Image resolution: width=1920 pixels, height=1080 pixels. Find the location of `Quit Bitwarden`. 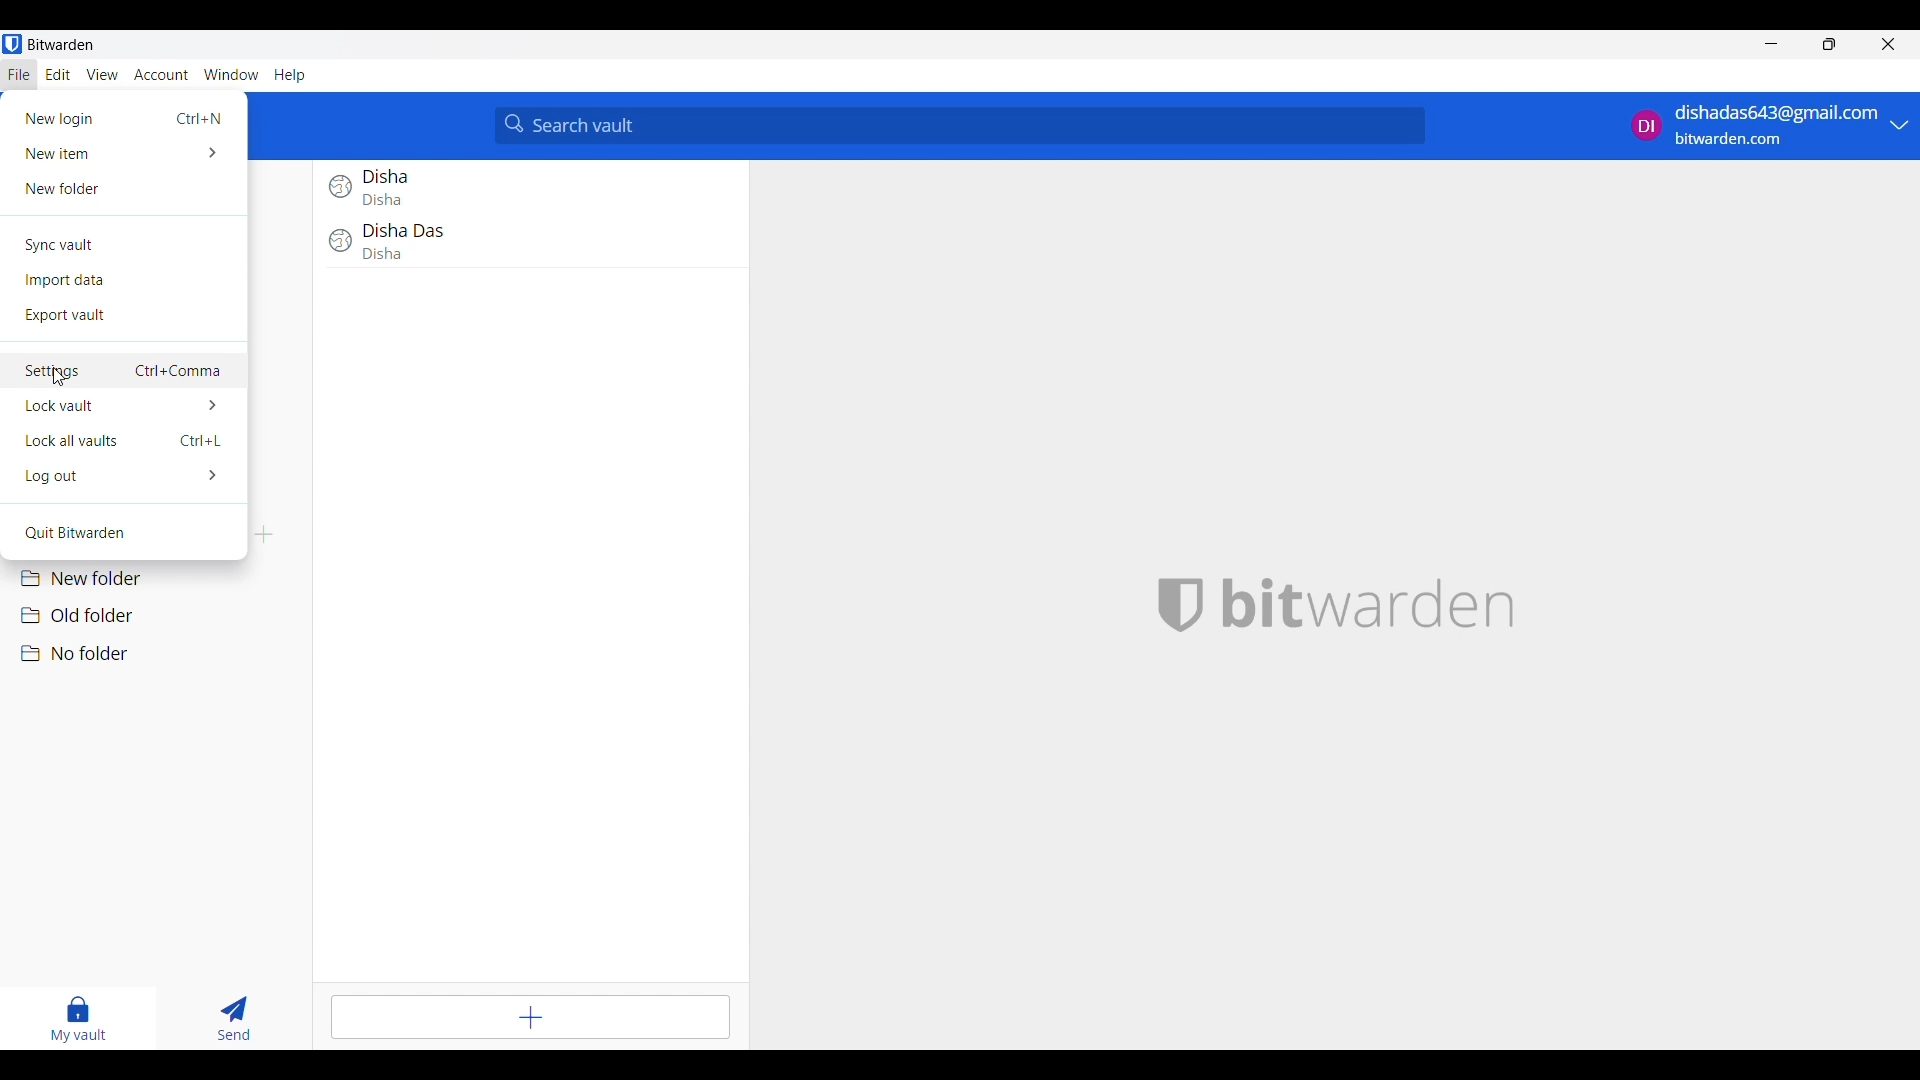

Quit Bitwarden is located at coordinates (124, 534).